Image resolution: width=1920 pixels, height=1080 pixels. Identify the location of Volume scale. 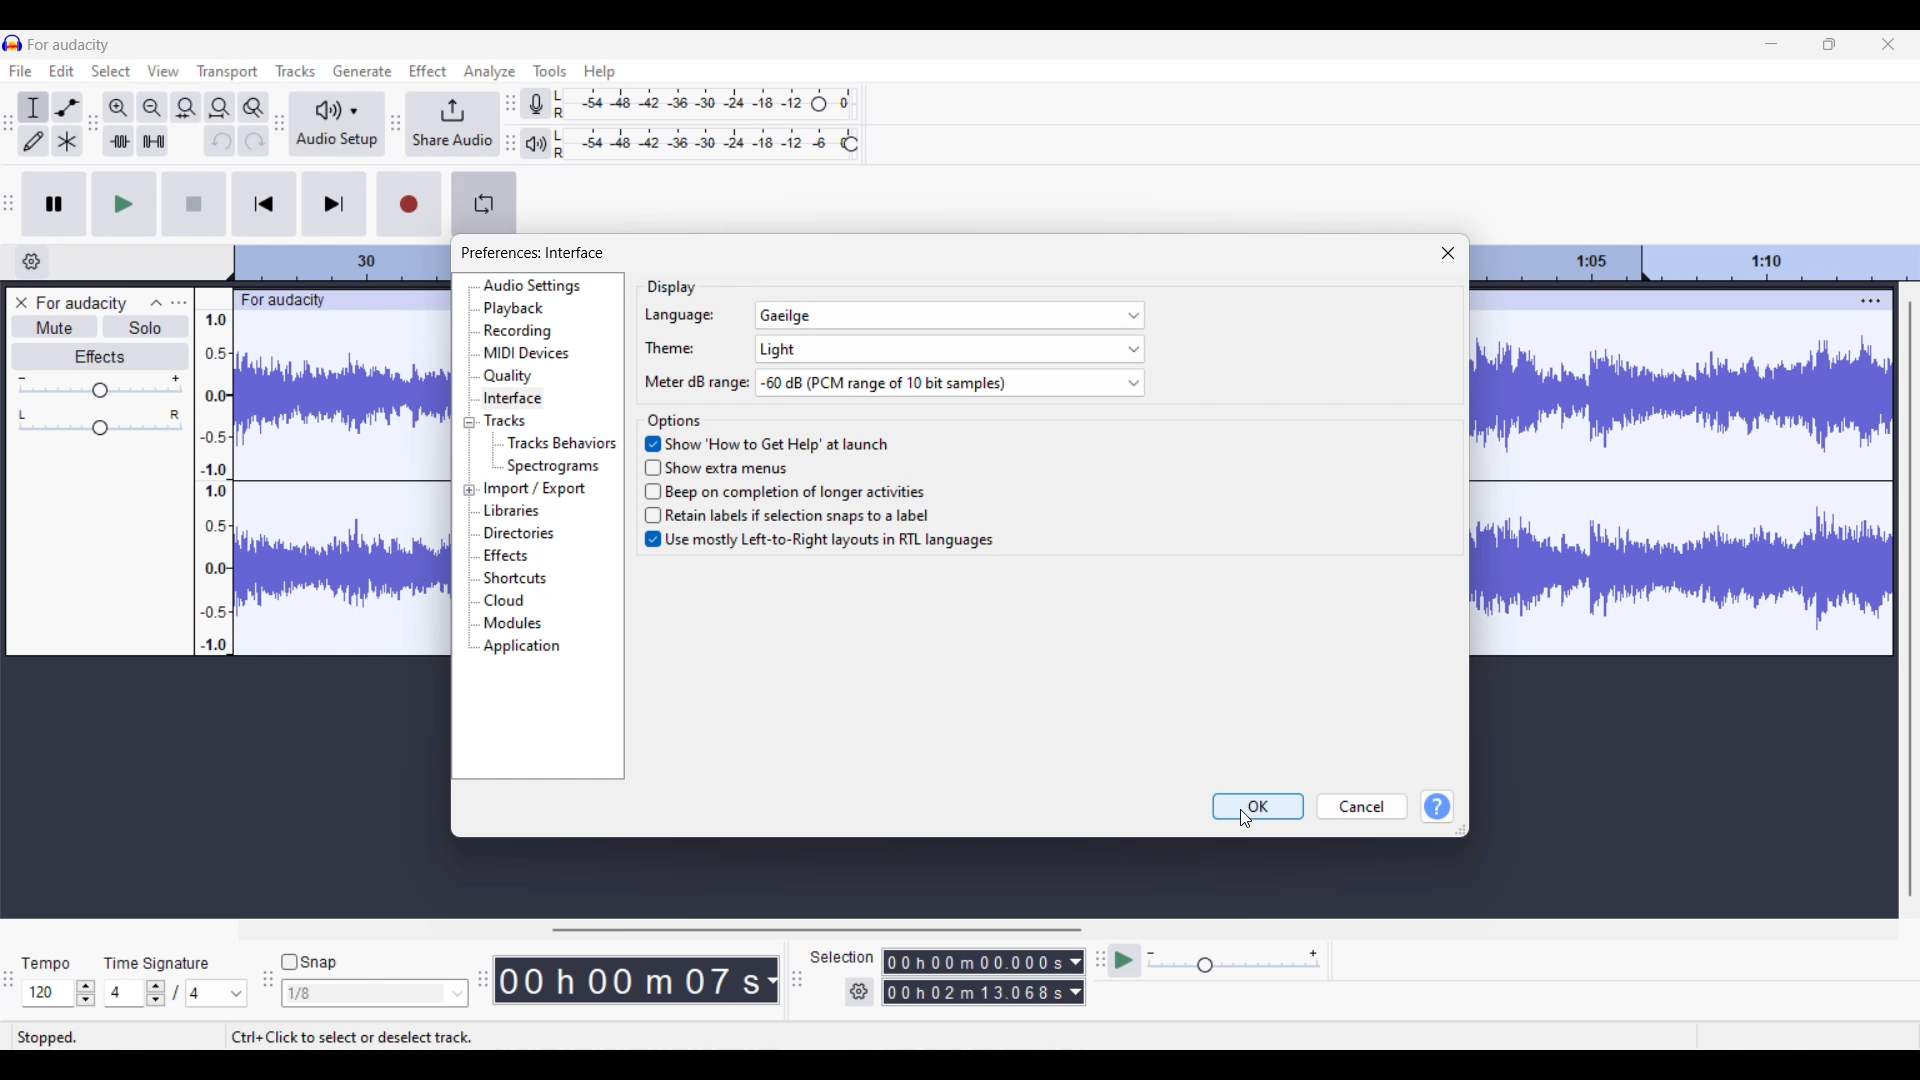
(100, 386).